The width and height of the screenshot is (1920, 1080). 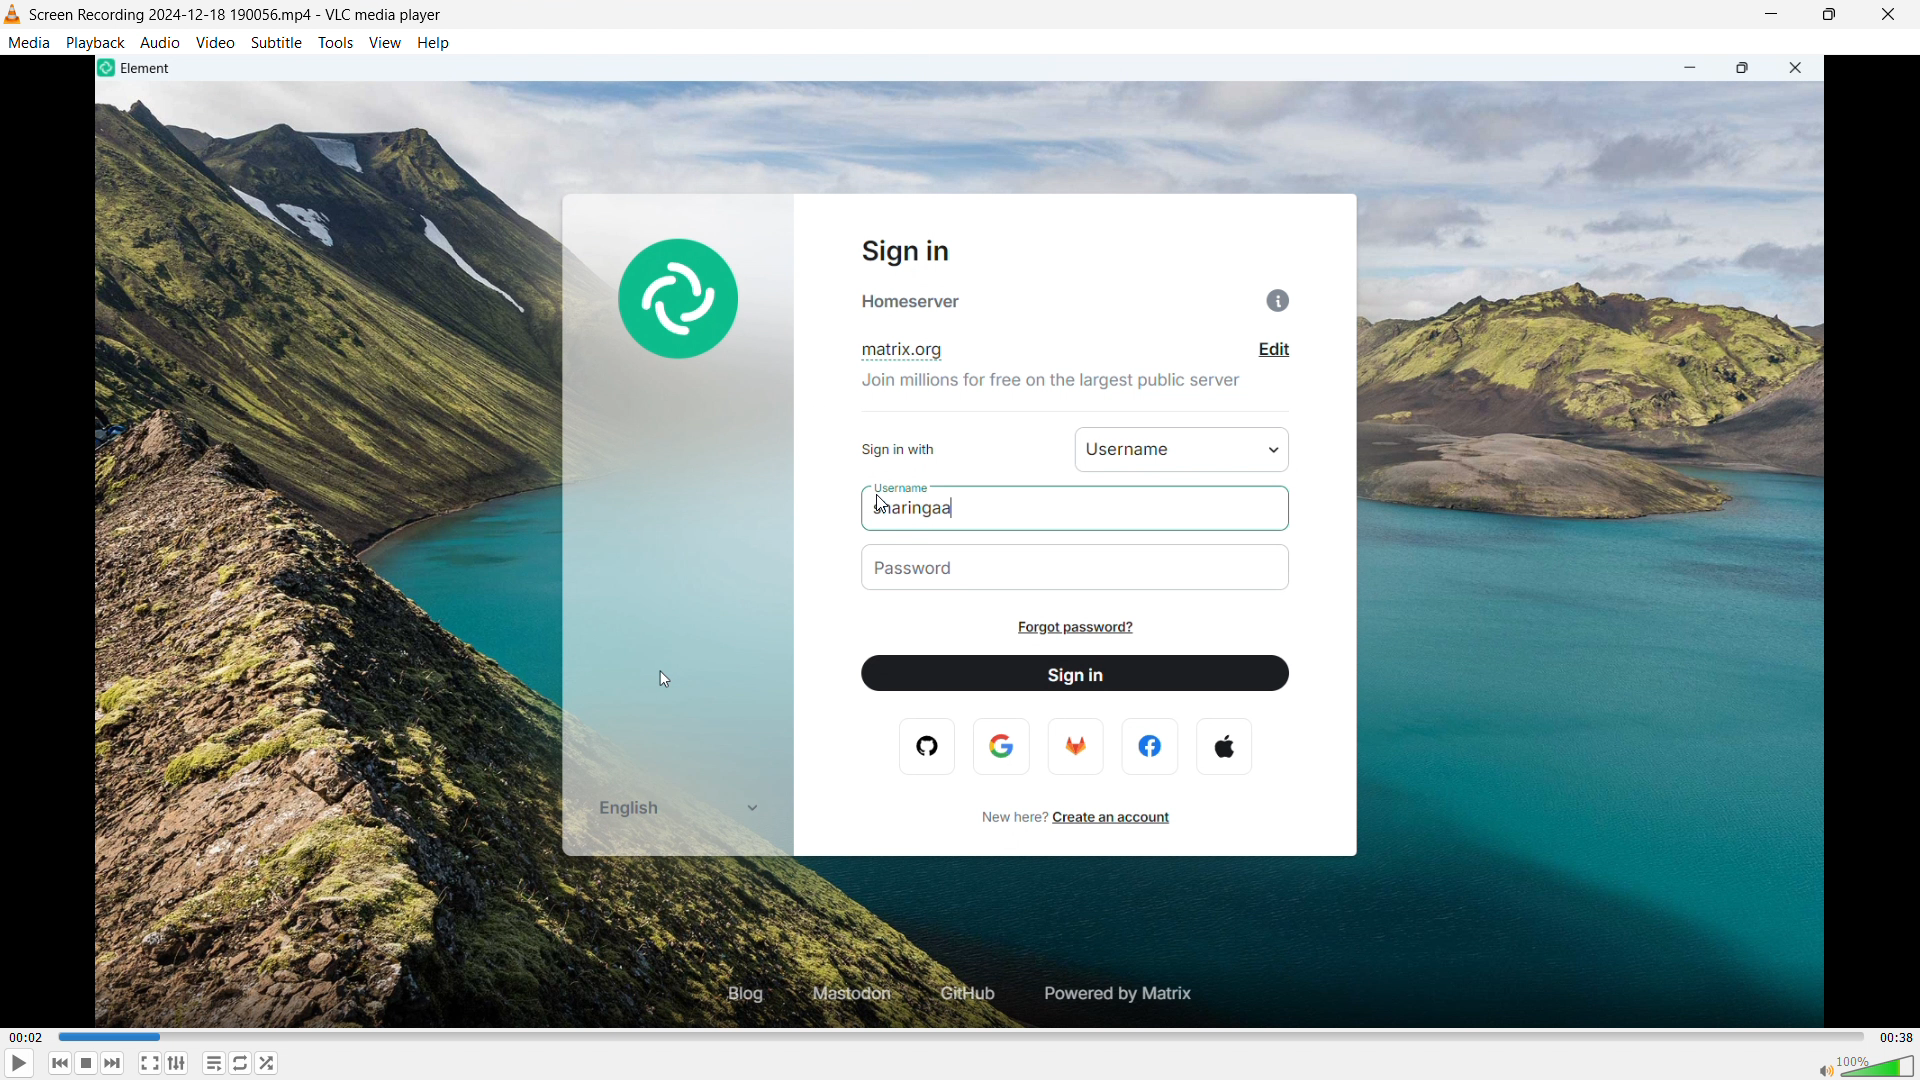 I want to click on stop playing, so click(x=86, y=1063).